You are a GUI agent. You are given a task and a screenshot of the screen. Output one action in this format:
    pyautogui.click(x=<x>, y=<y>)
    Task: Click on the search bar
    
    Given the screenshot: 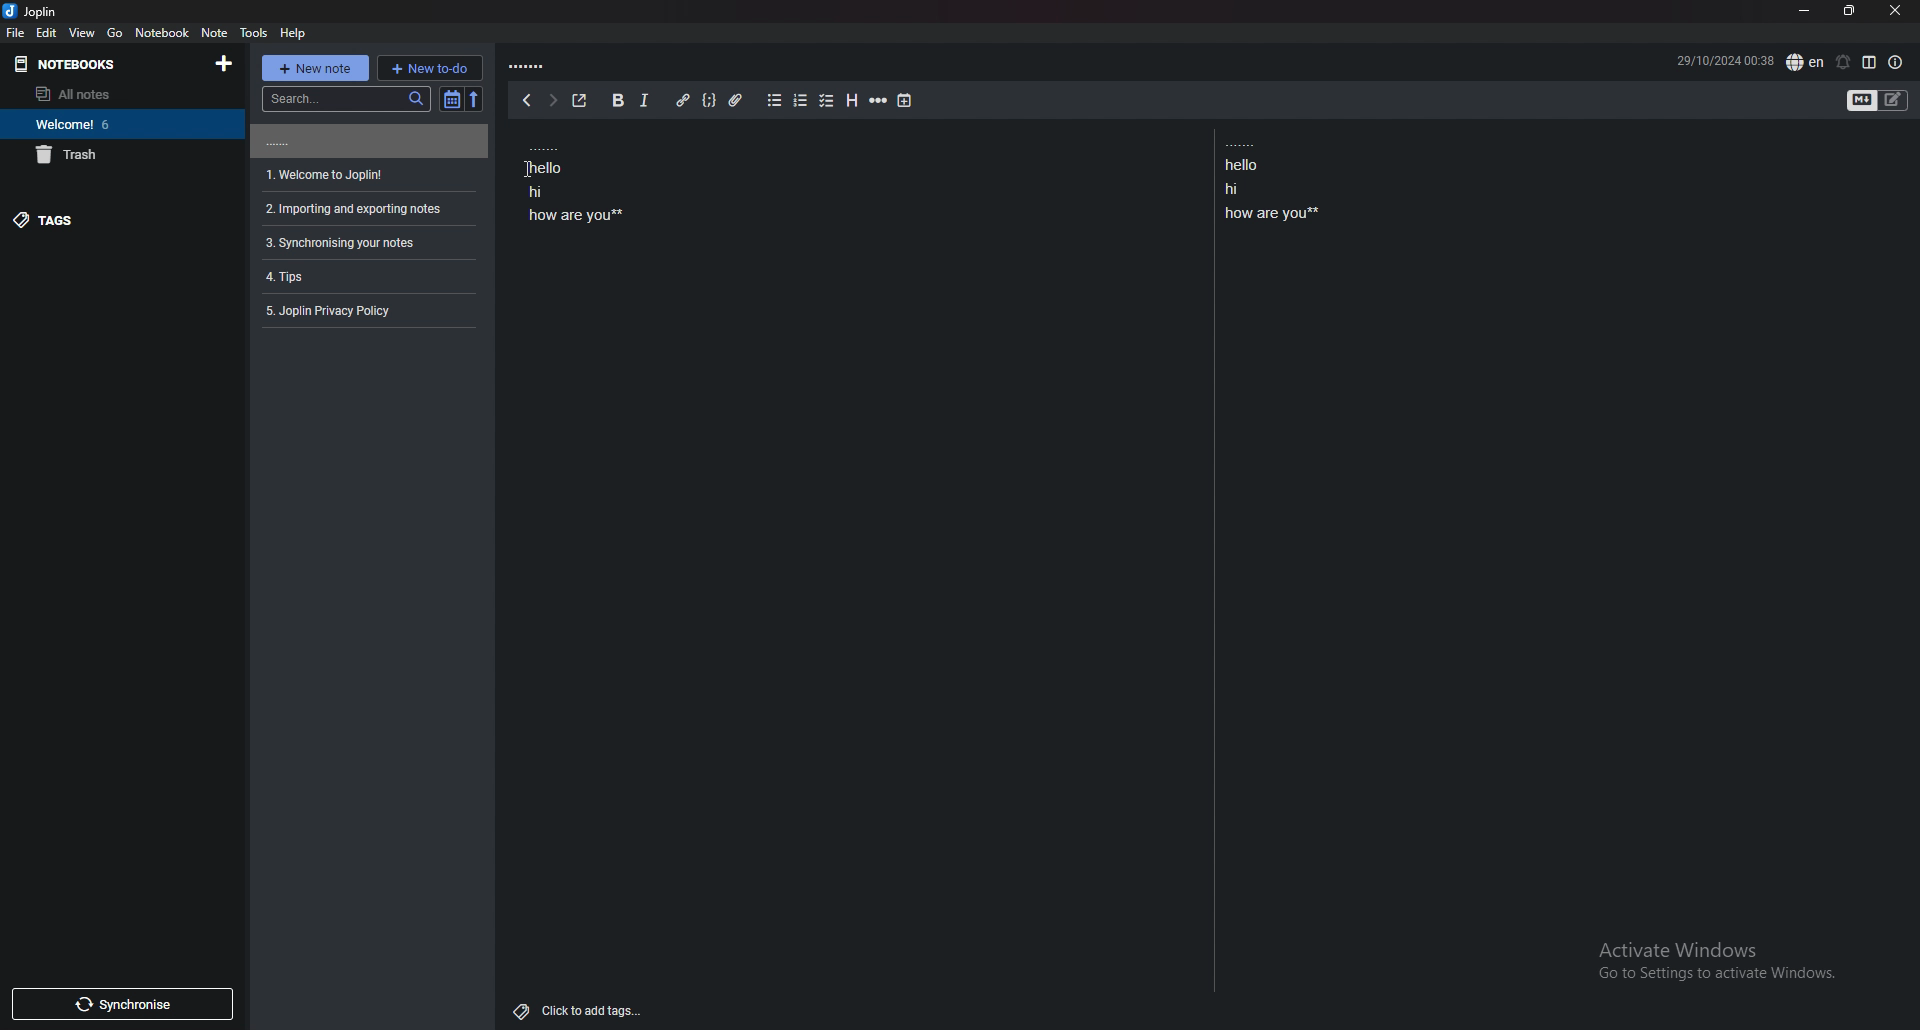 What is the action you would take?
    pyautogui.click(x=345, y=98)
    